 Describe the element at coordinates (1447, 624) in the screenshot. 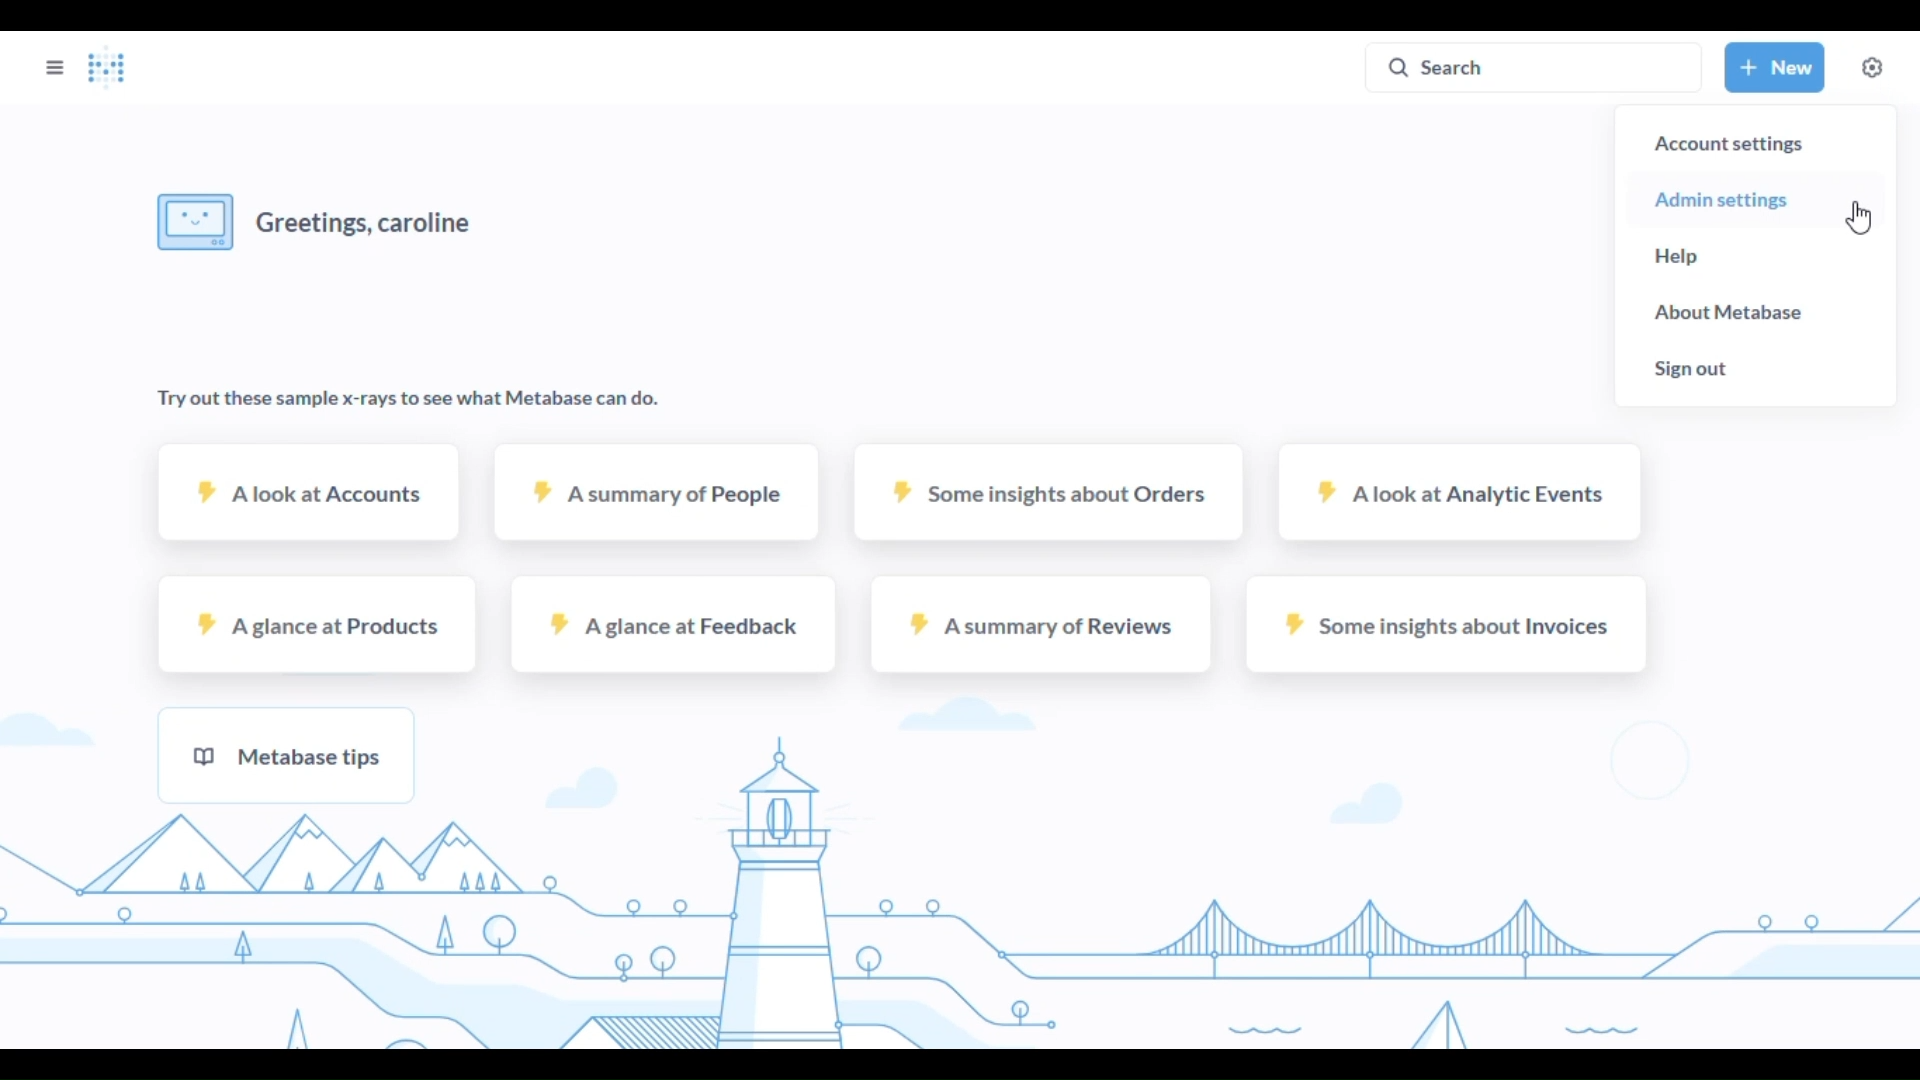

I see `some insights about invoices` at that location.